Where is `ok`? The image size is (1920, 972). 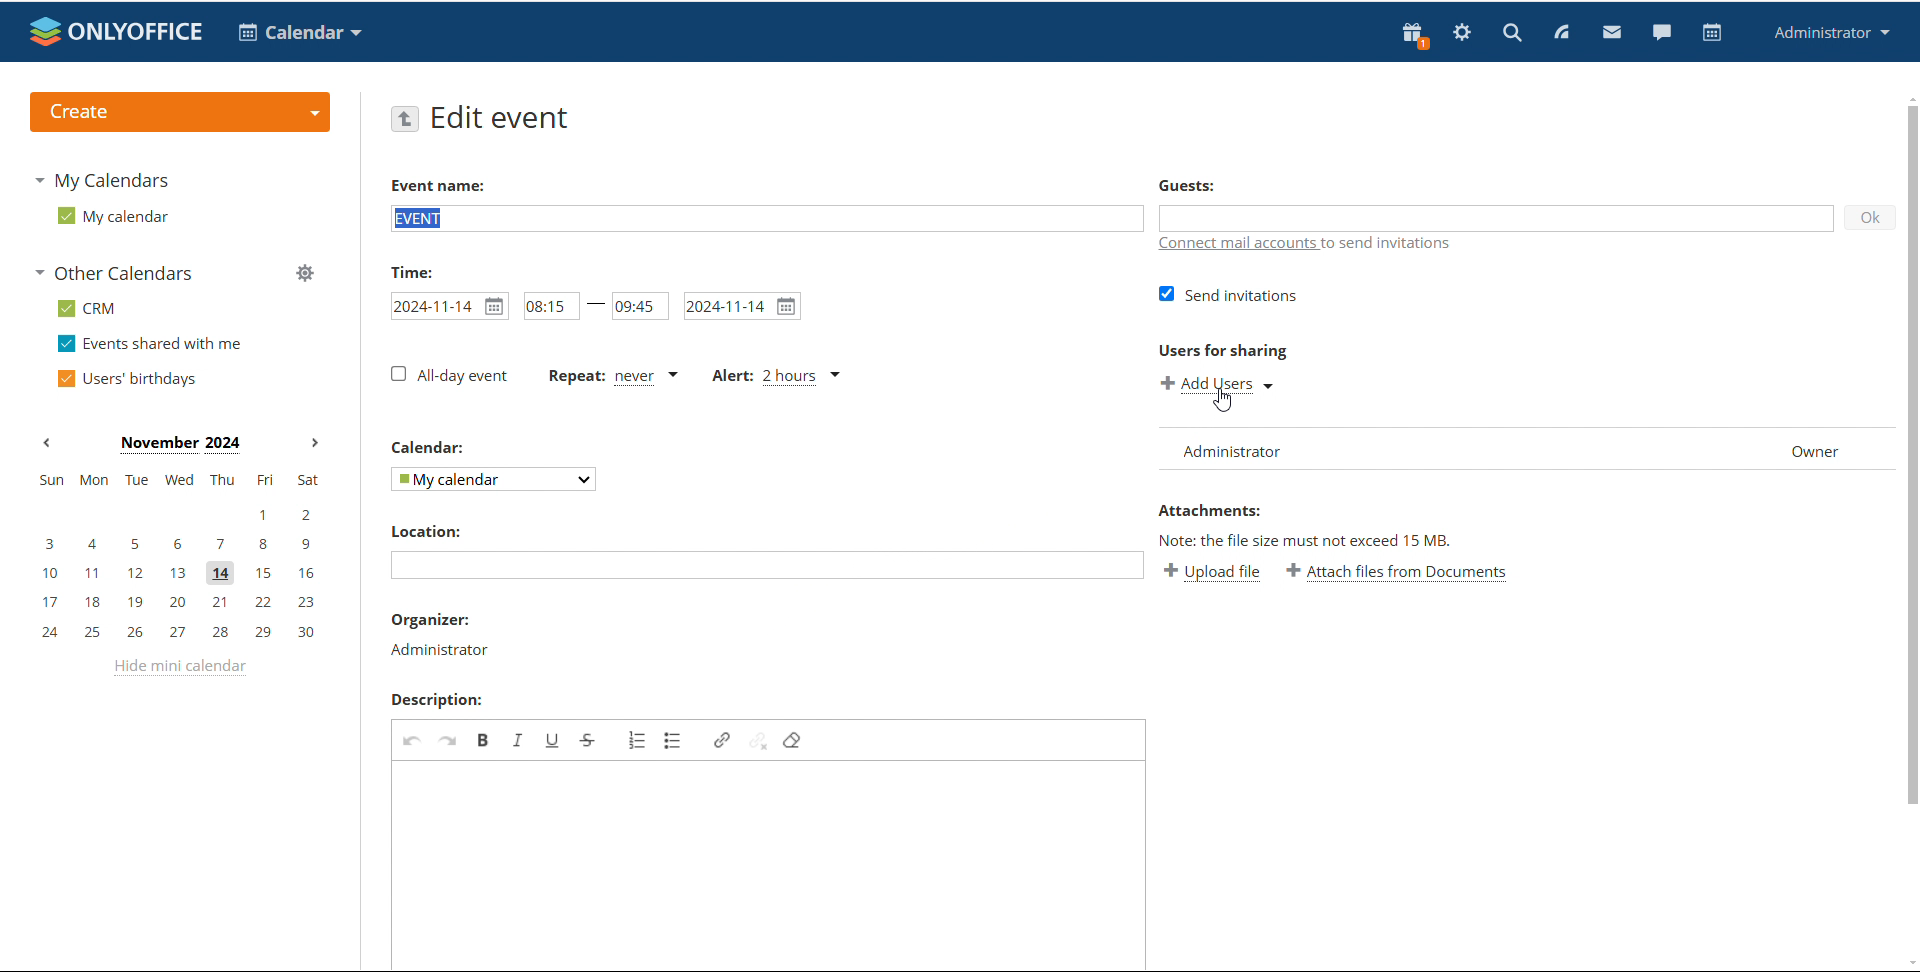
ok is located at coordinates (1870, 217).